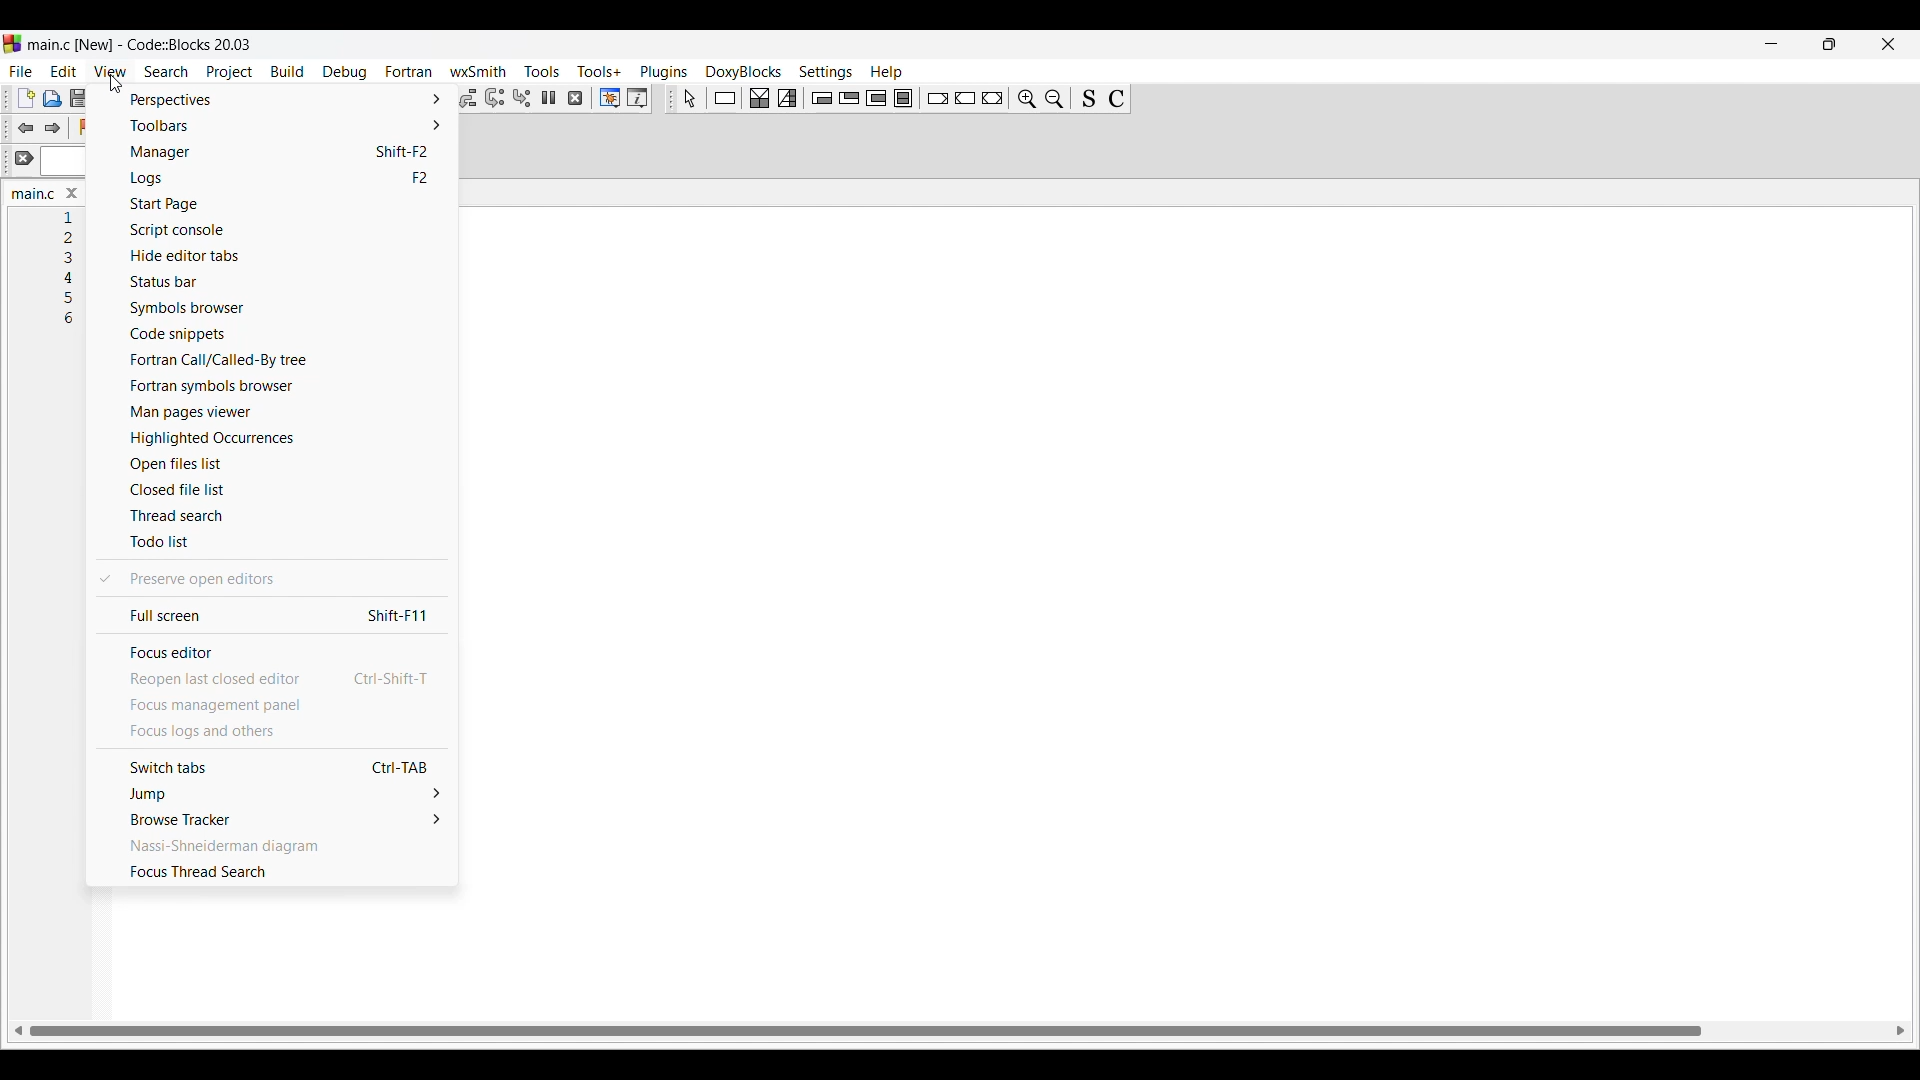 Image resolution: width=1920 pixels, height=1080 pixels. What do you see at coordinates (287, 71) in the screenshot?
I see `Build menu` at bounding box center [287, 71].